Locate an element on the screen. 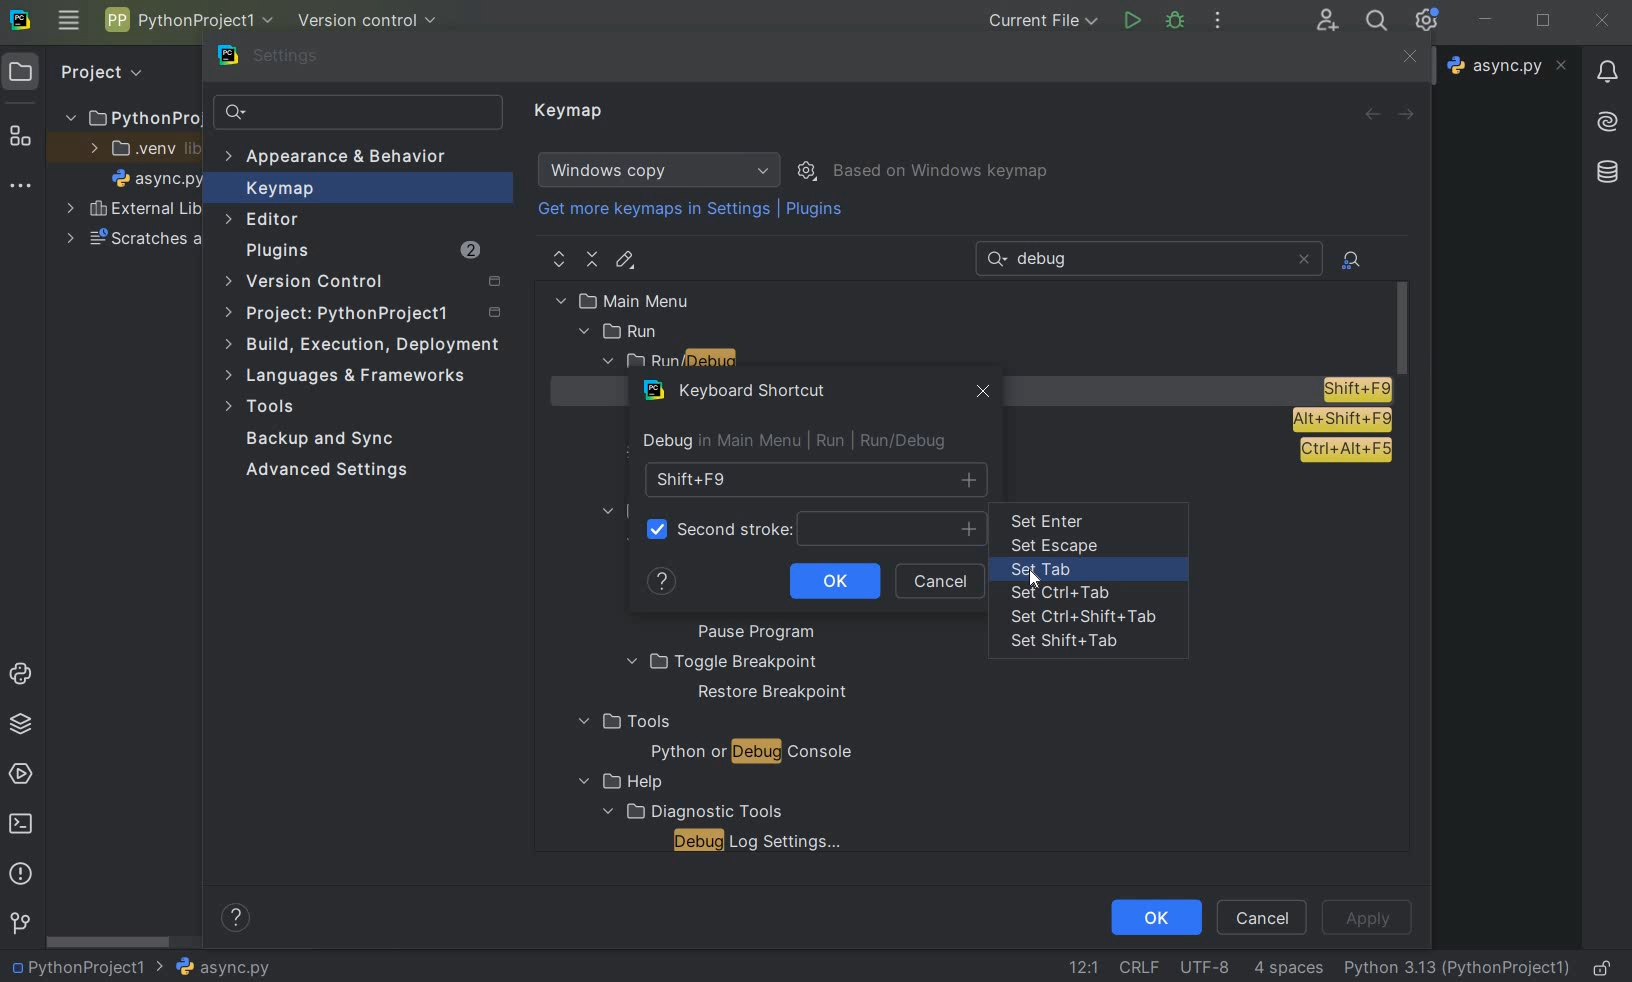 Image resolution: width=1632 pixels, height=982 pixels. plugins is located at coordinates (817, 213).